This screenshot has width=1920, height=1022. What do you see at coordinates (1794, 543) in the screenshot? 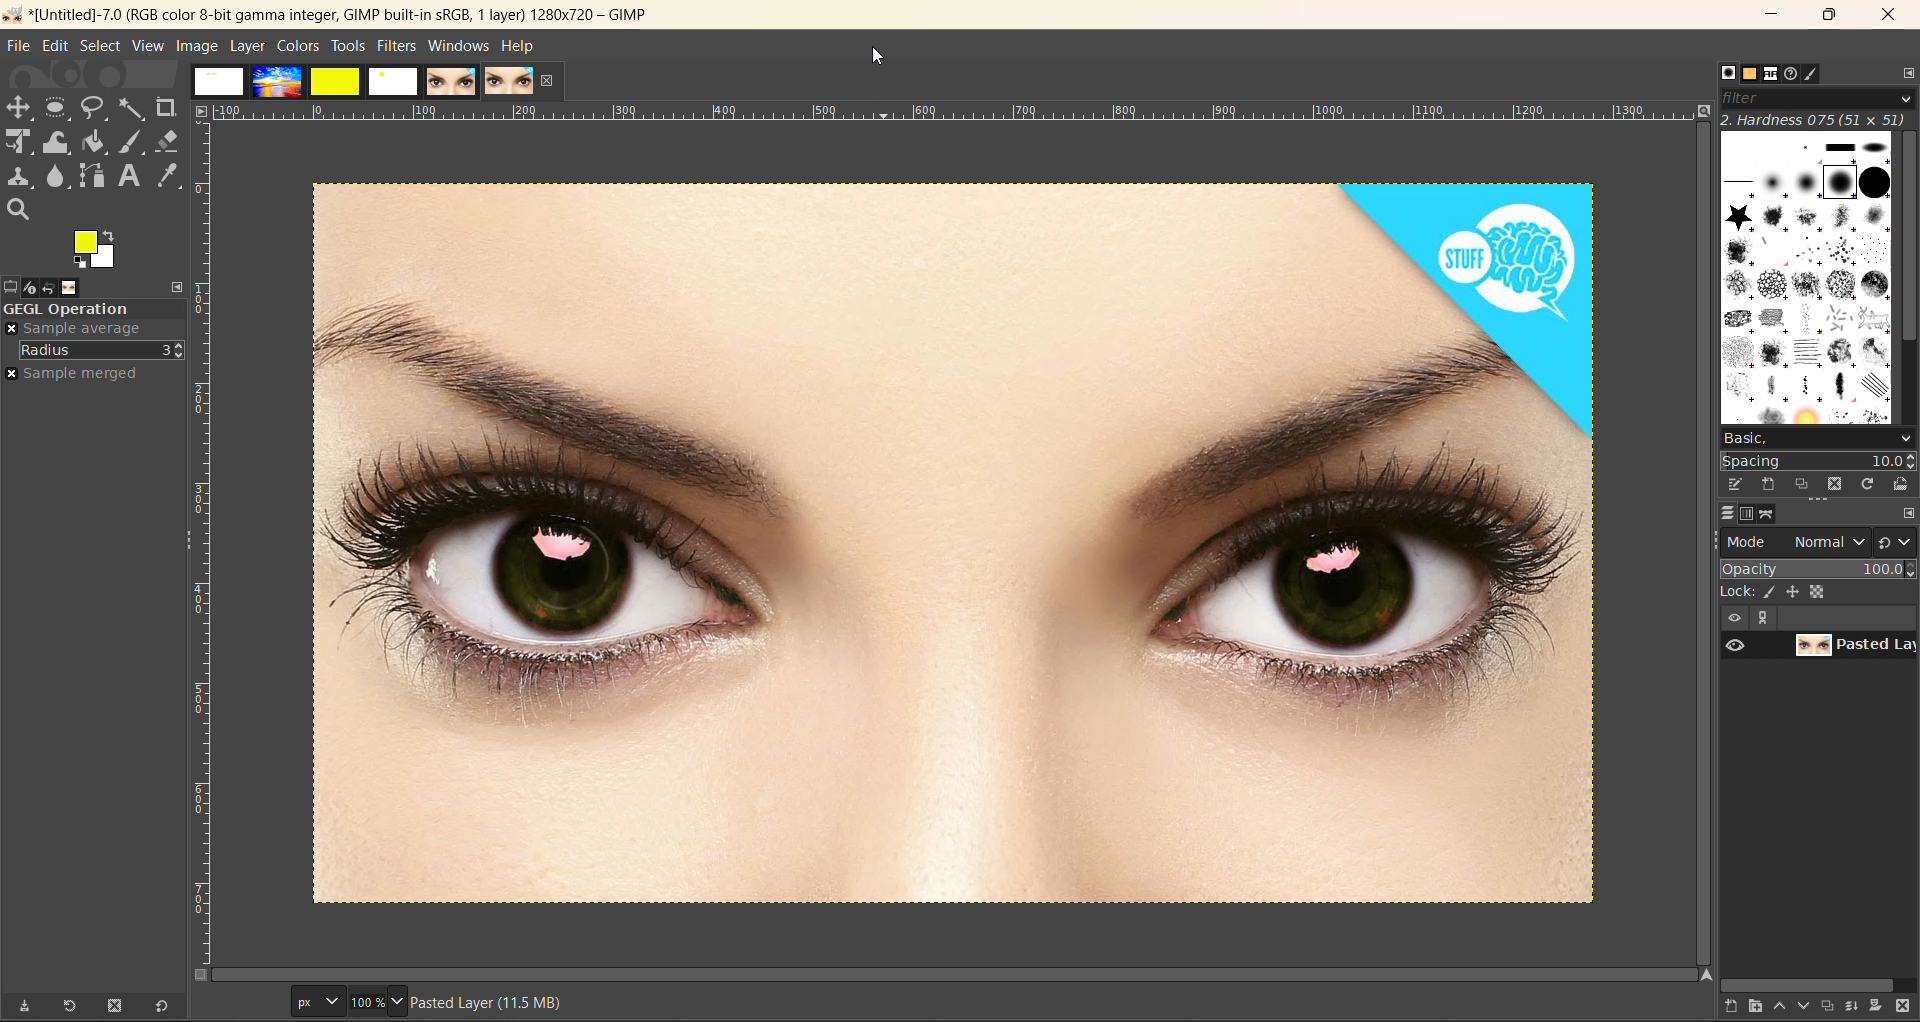
I see `mode` at bounding box center [1794, 543].